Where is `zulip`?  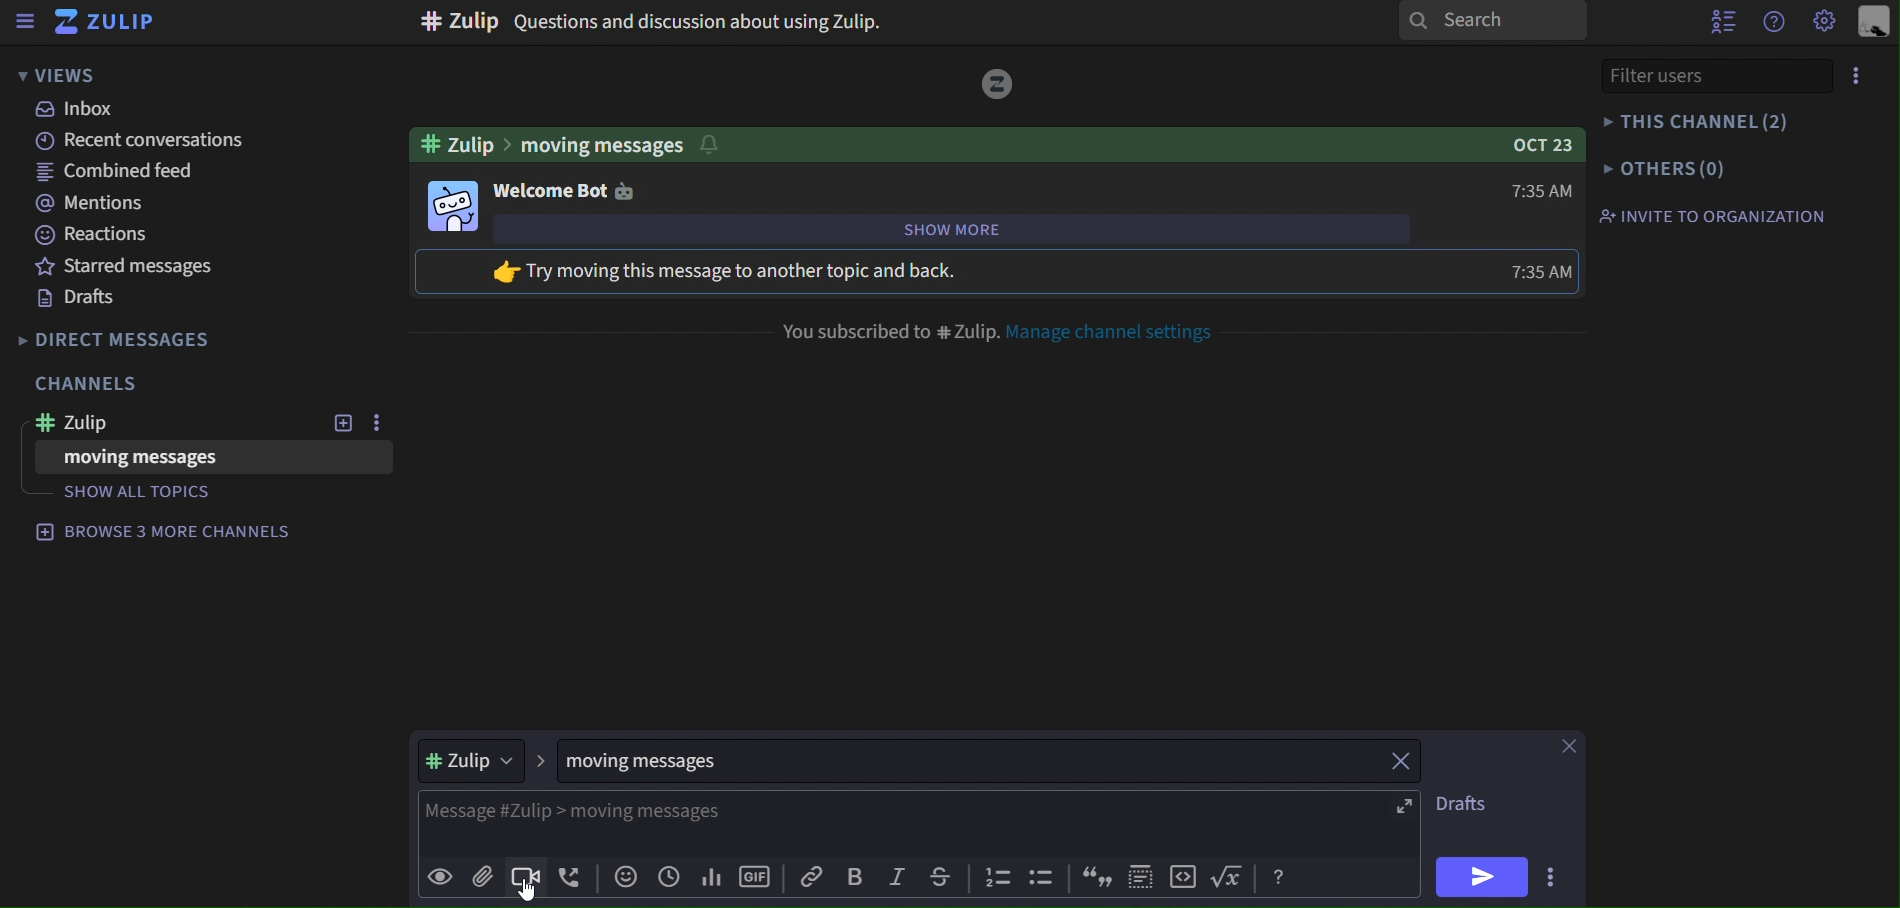 zulip is located at coordinates (480, 761).